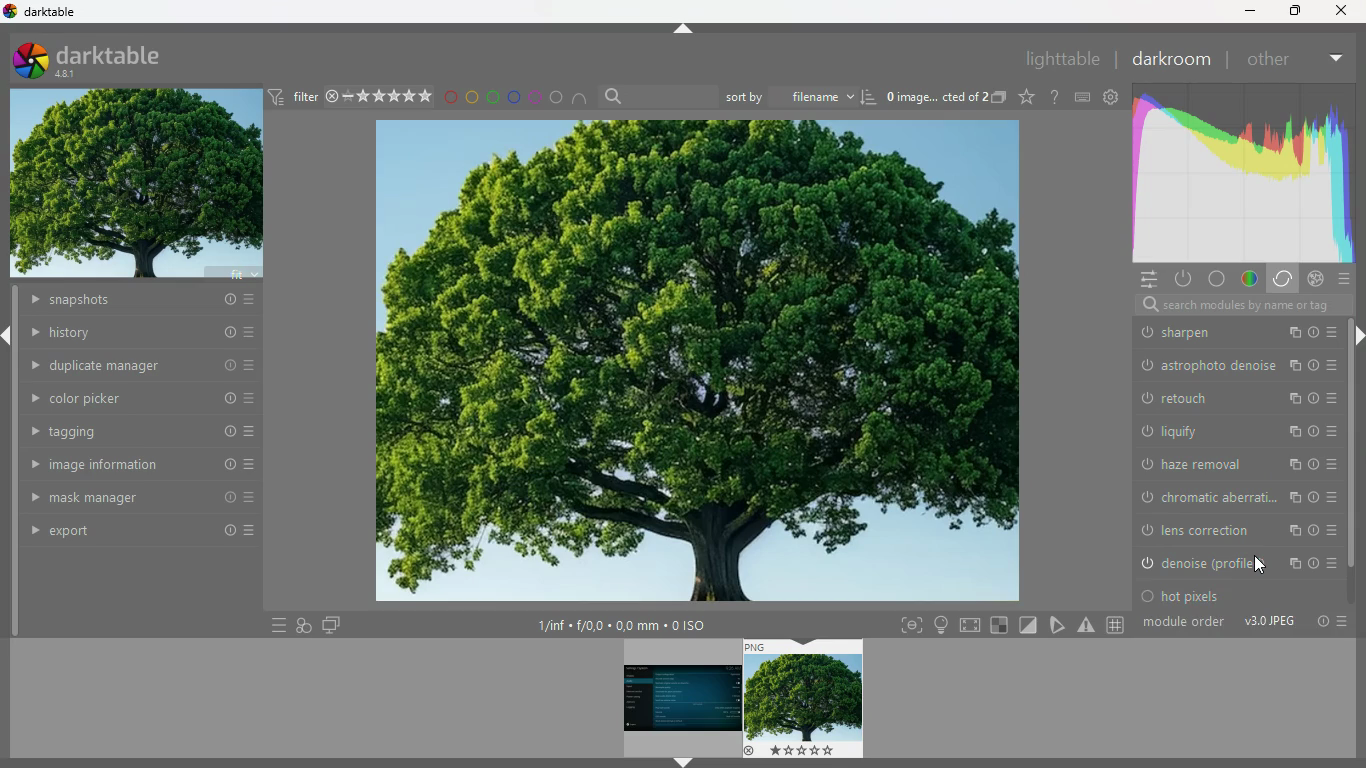 The height and width of the screenshot is (768, 1366). What do you see at coordinates (673, 696) in the screenshot?
I see `image` at bounding box center [673, 696].